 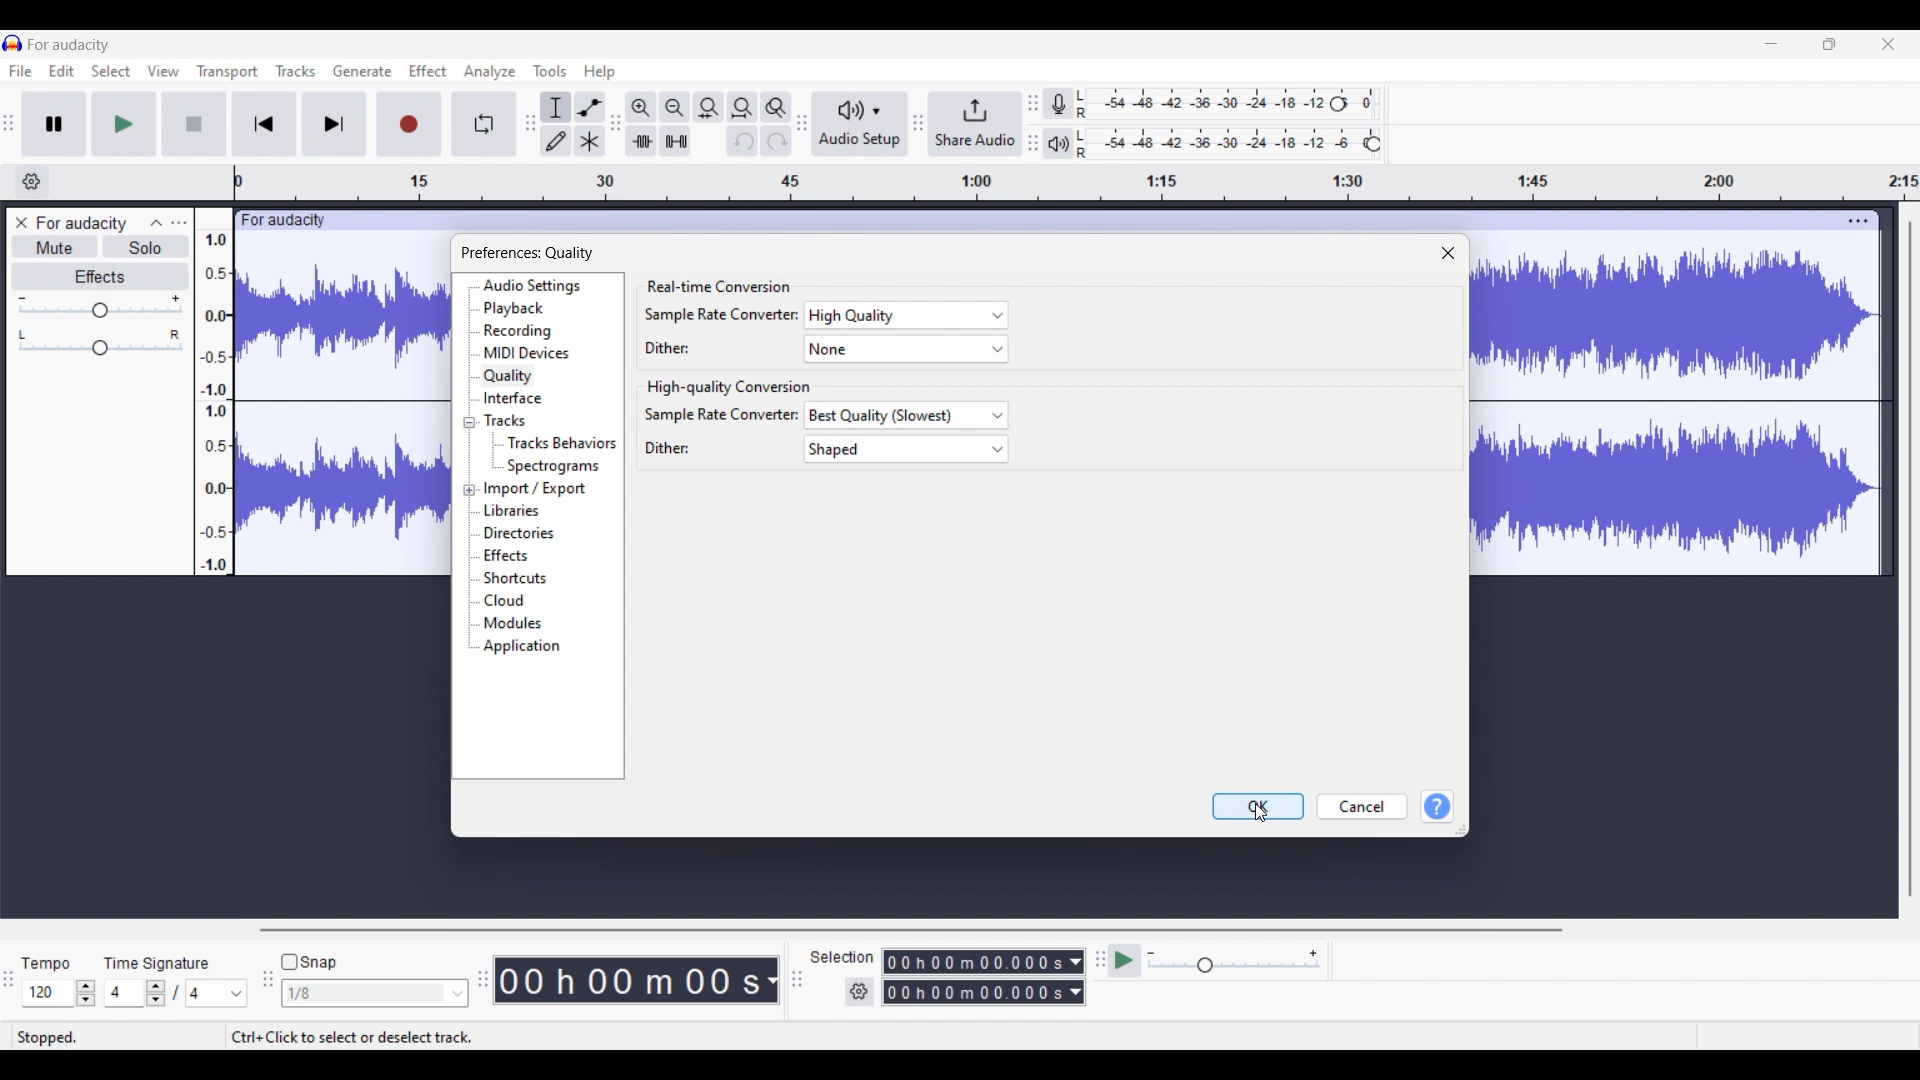 I want to click on Measurment options, so click(x=984, y=977).